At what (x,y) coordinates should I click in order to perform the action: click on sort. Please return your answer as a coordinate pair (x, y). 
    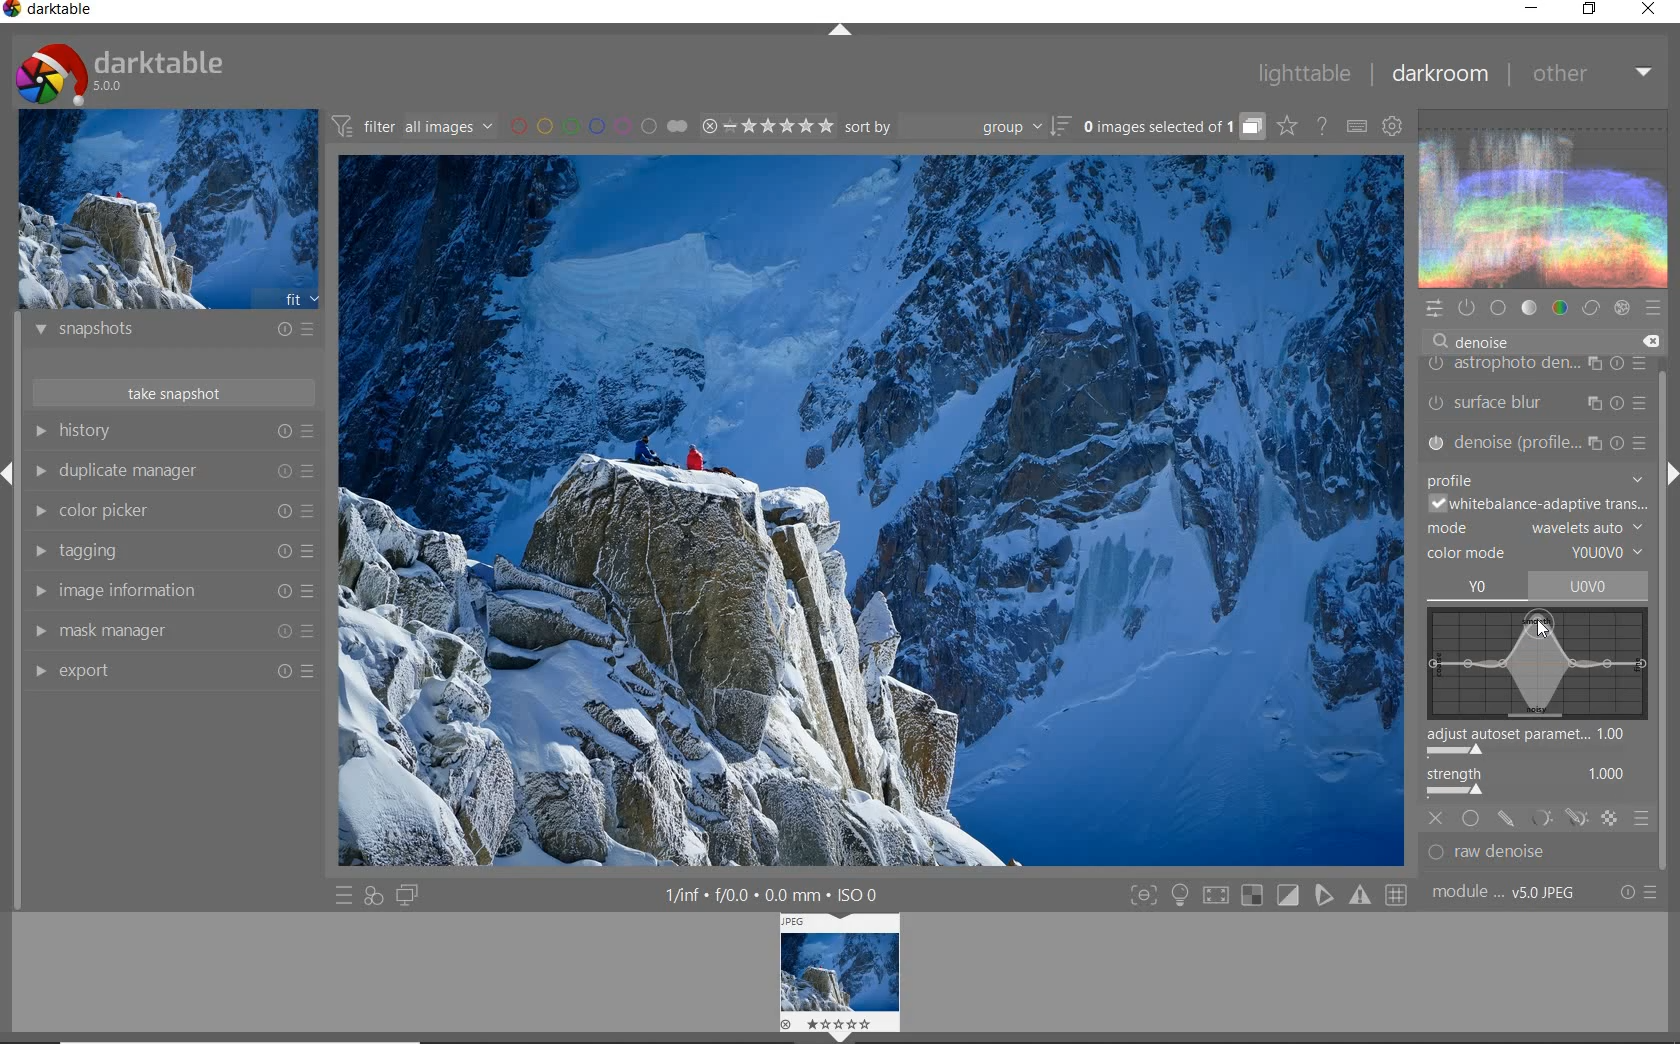
    Looking at the image, I should click on (957, 127).